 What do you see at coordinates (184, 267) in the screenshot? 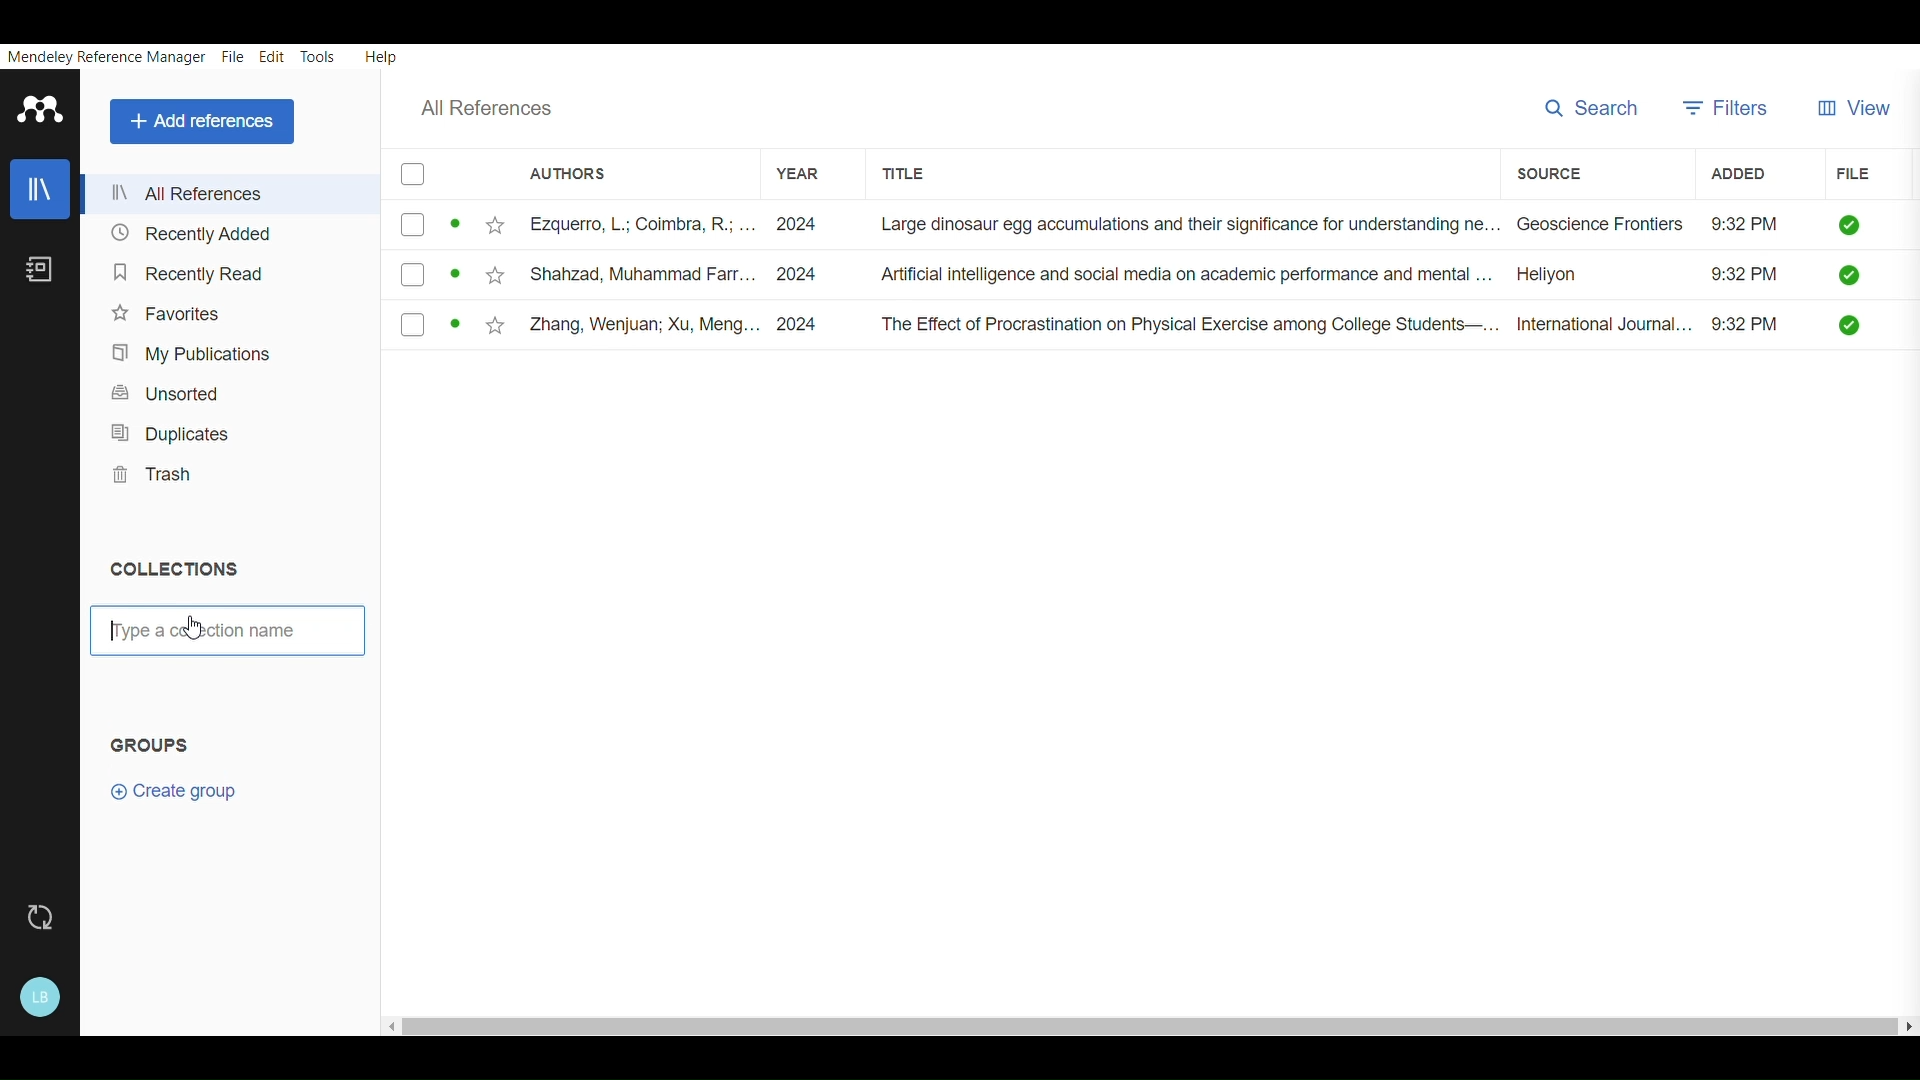
I see `Recently Read` at bounding box center [184, 267].